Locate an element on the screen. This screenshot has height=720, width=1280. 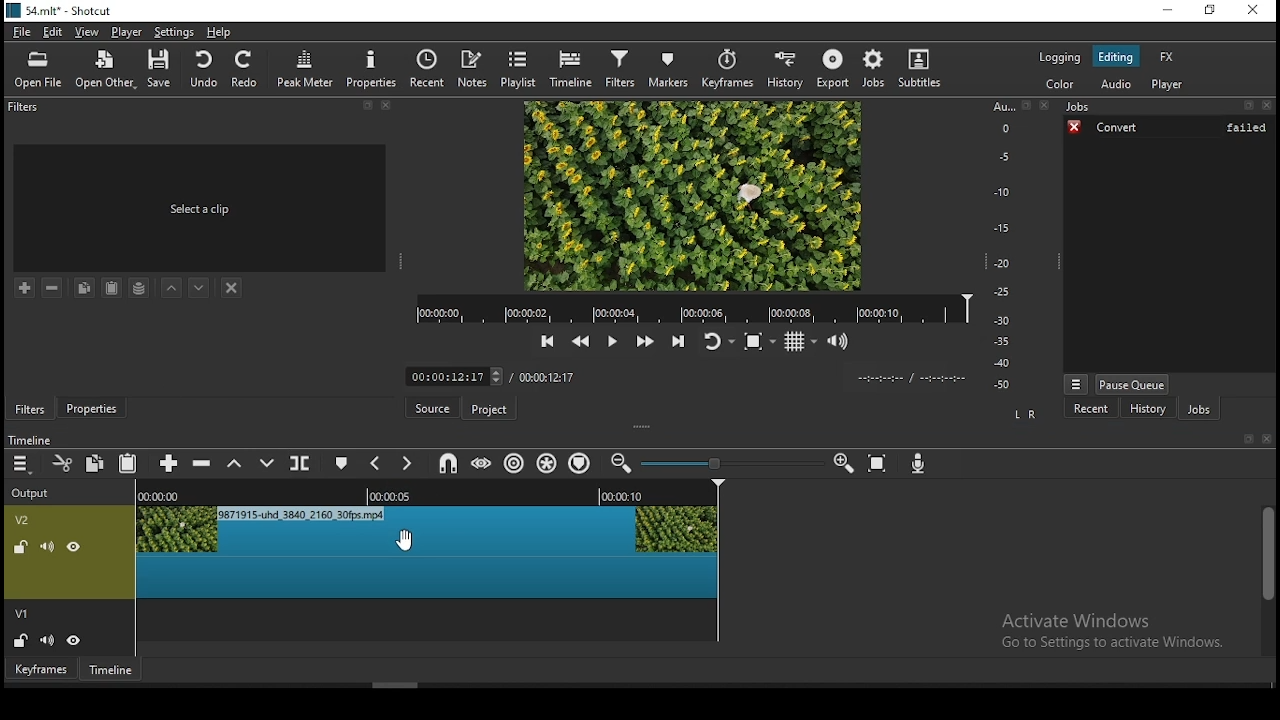
audio is located at coordinates (1117, 85).